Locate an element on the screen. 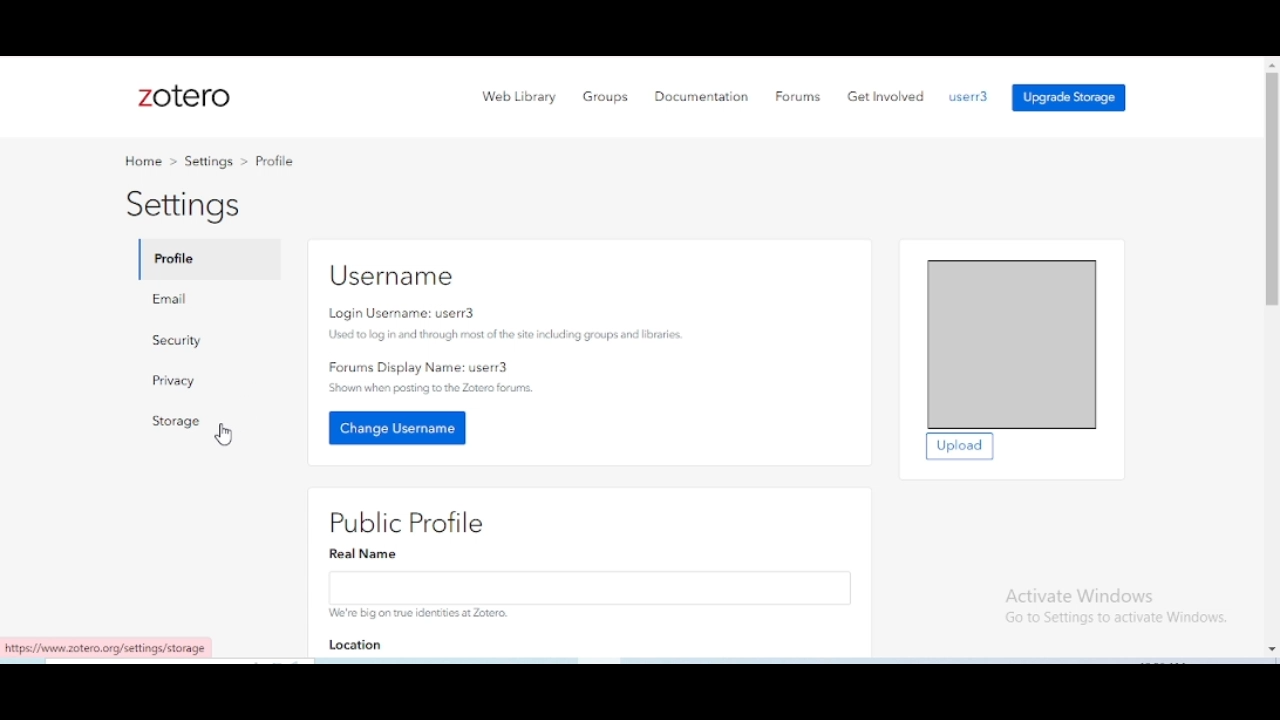  username is located at coordinates (396, 276).